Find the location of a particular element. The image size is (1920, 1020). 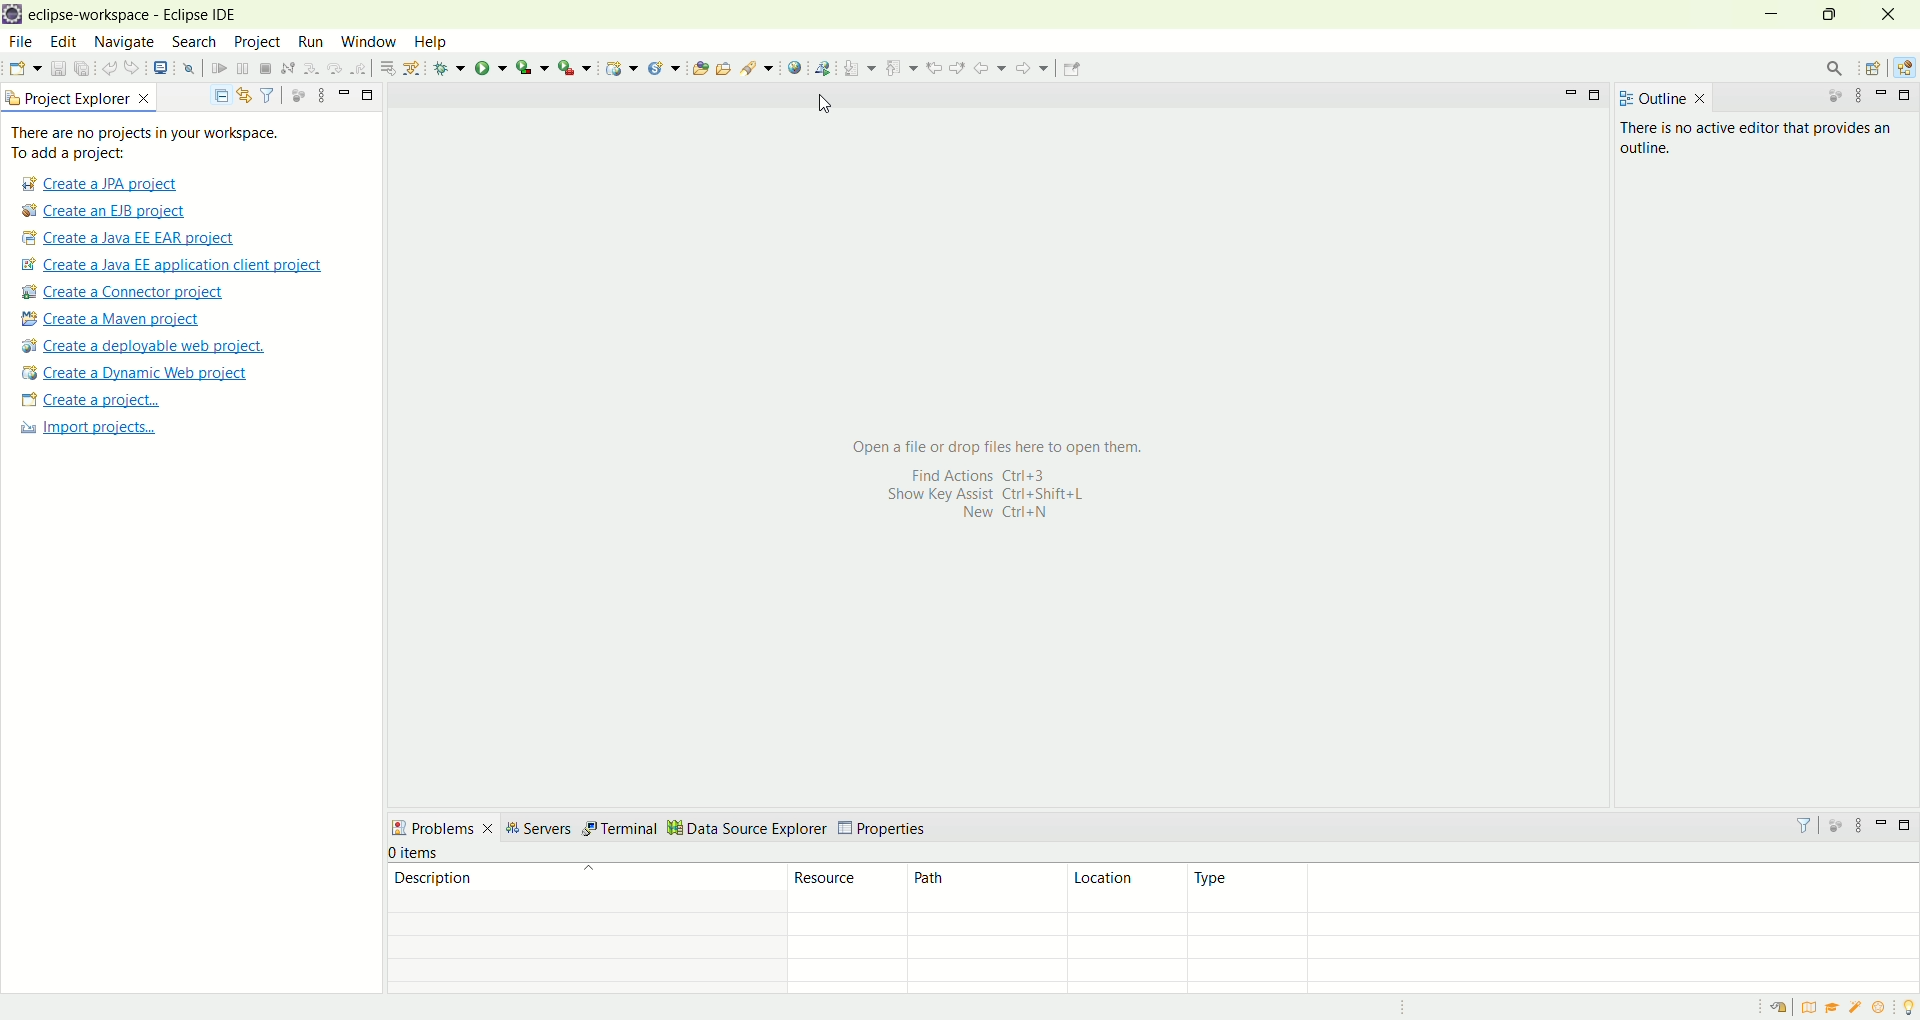

suspend is located at coordinates (243, 70).